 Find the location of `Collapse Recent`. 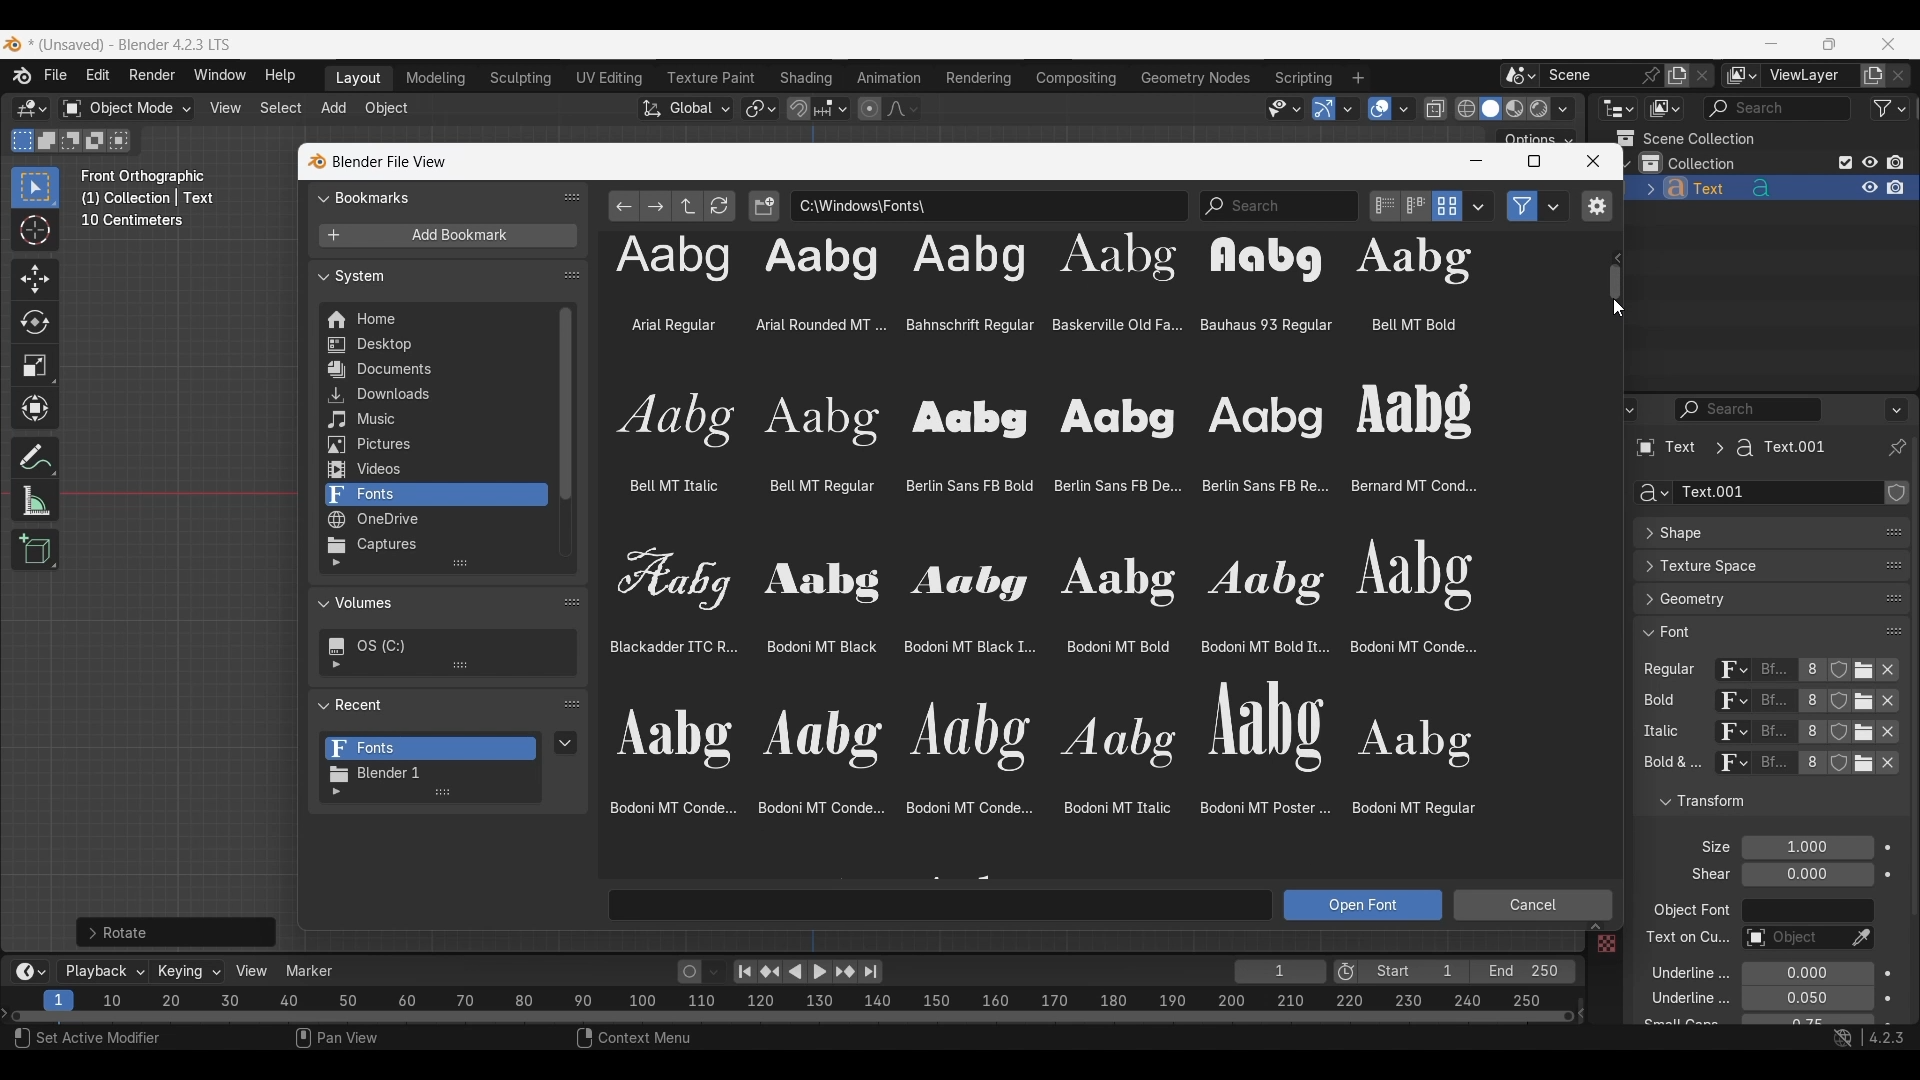

Collapse Recent is located at coordinates (433, 704).